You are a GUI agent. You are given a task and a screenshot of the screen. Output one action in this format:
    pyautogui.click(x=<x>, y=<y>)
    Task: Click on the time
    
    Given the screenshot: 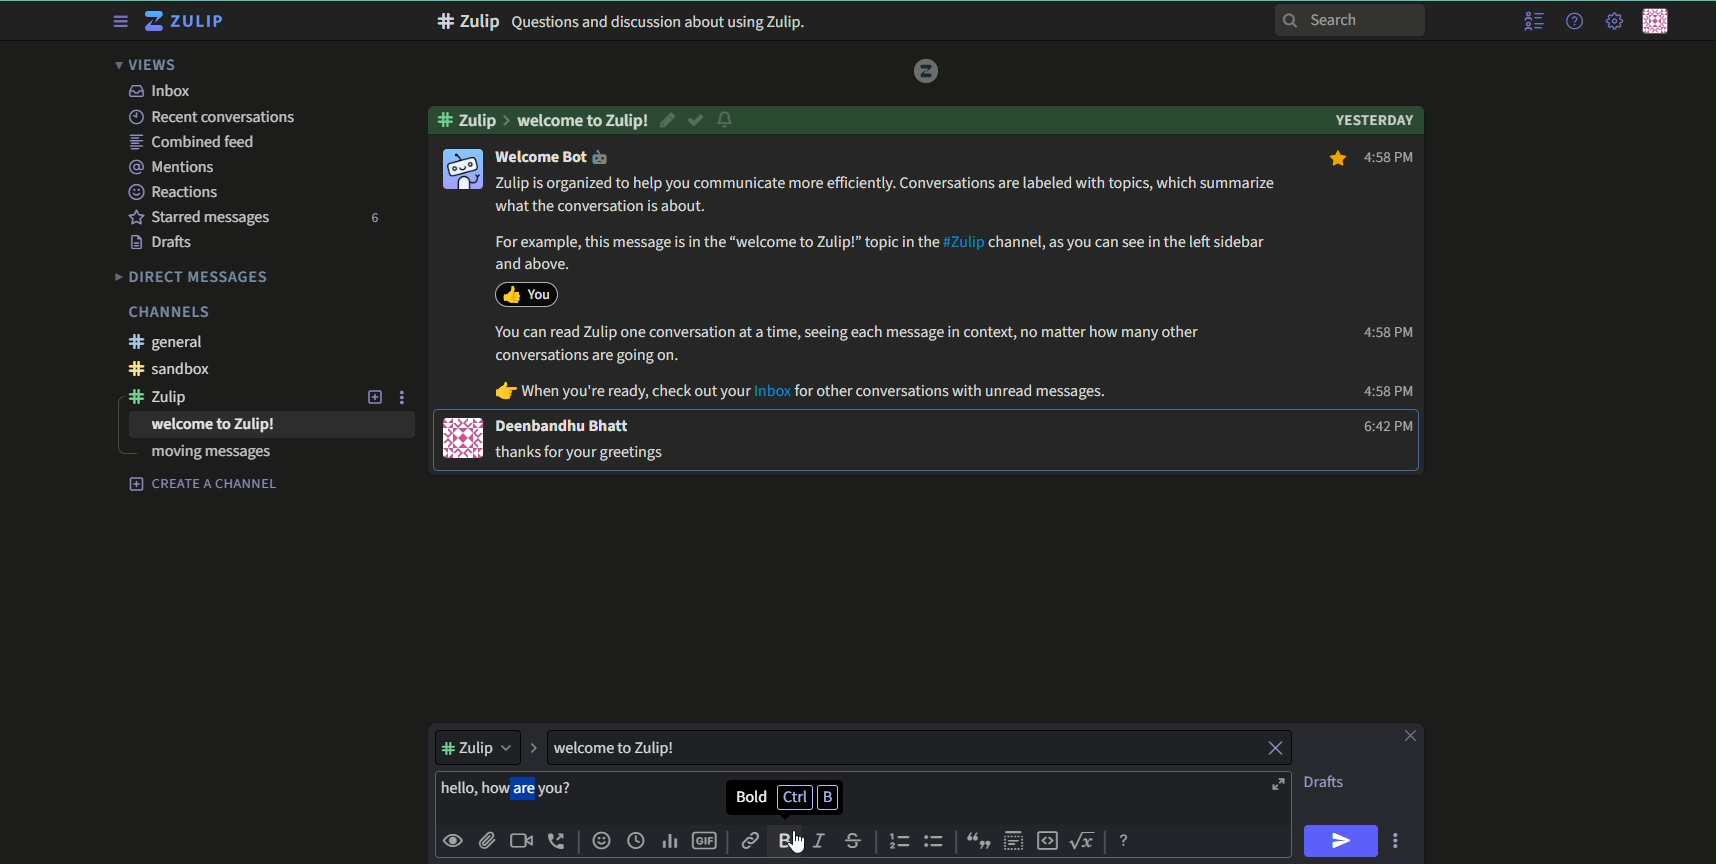 What is the action you would take?
    pyautogui.click(x=638, y=842)
    